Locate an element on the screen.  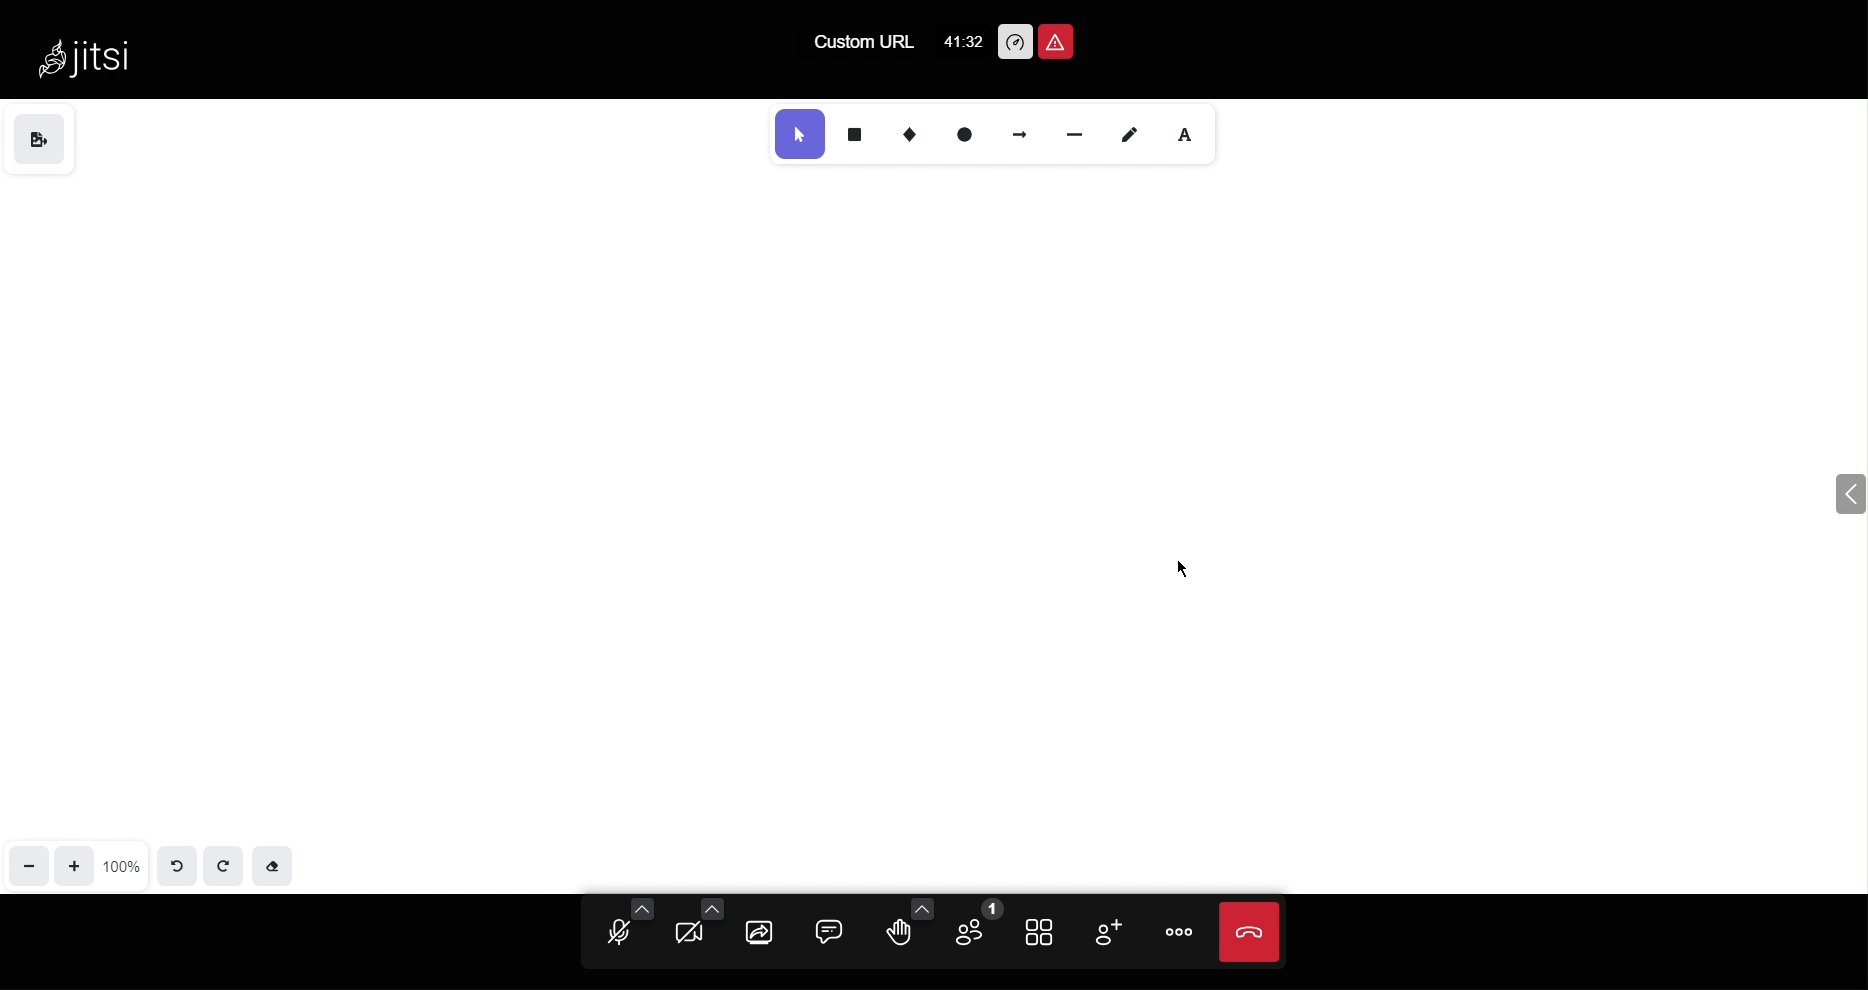
Line is located at coordinates (1079, 135).